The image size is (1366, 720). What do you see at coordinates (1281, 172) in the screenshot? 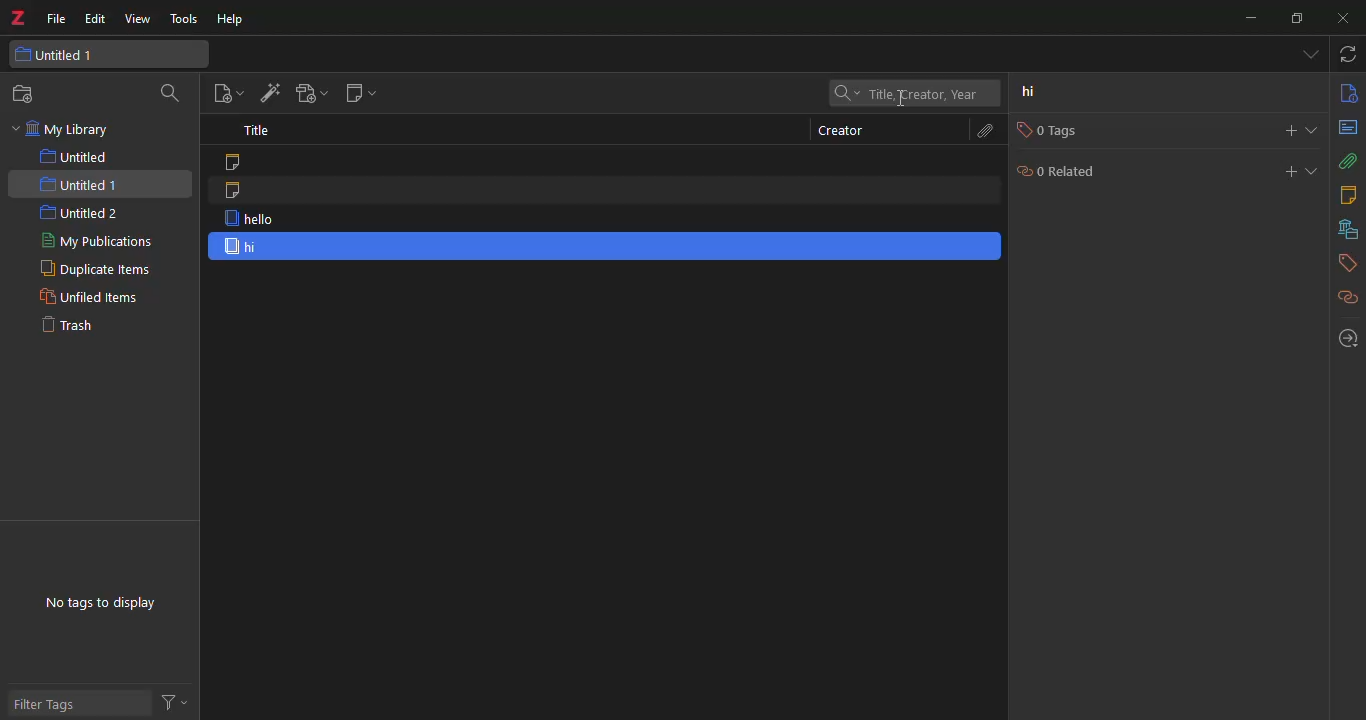
I see `add` at bounding box center [1281, 172].